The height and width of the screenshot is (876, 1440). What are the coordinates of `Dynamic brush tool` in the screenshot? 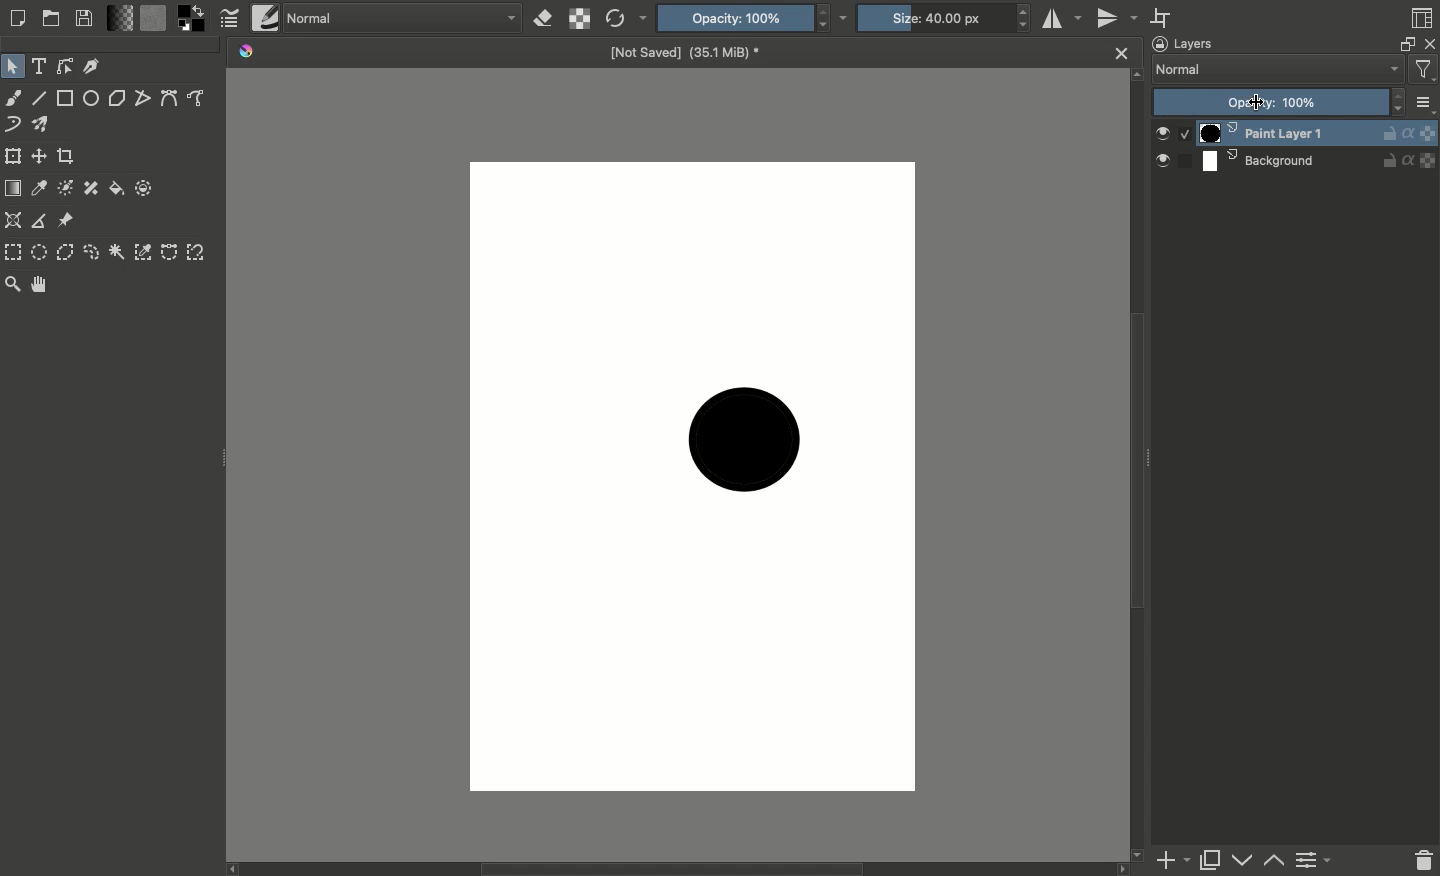 It's located at (13, 125).